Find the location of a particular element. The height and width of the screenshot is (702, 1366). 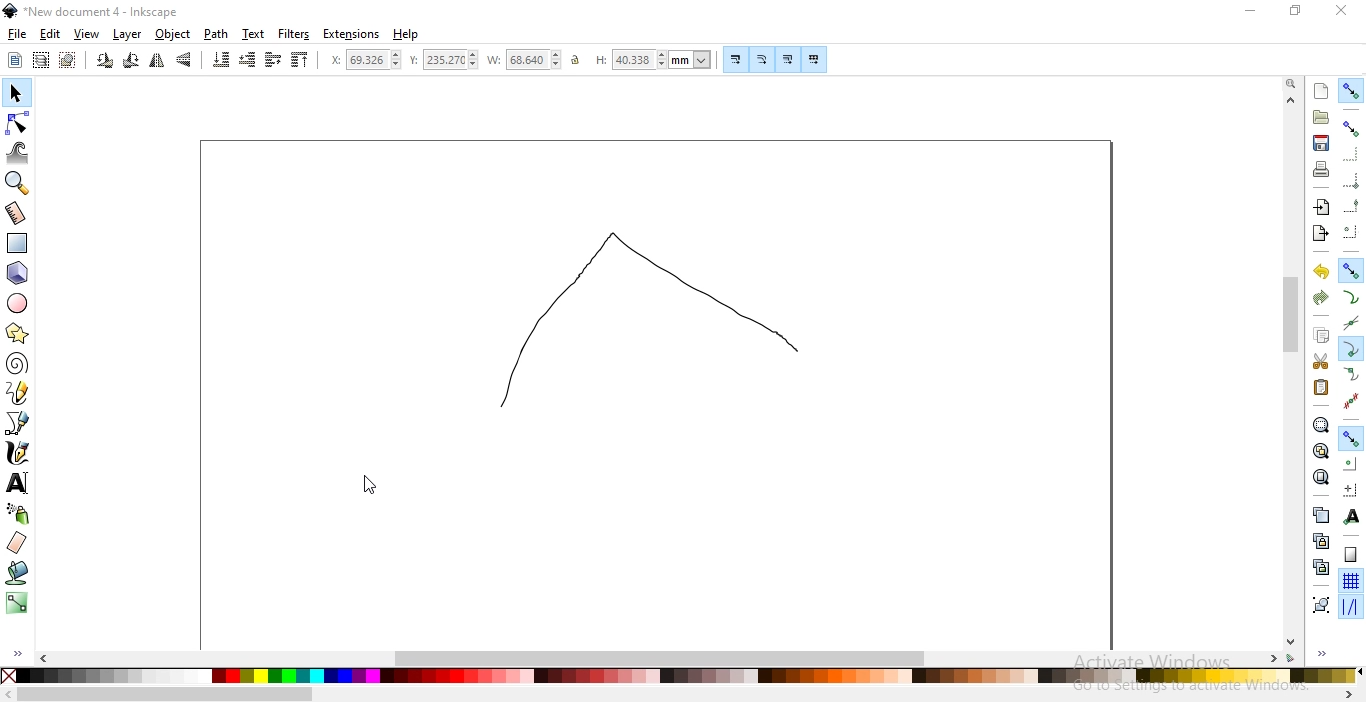

create stars and polygons is located at coordinates (17, 335).